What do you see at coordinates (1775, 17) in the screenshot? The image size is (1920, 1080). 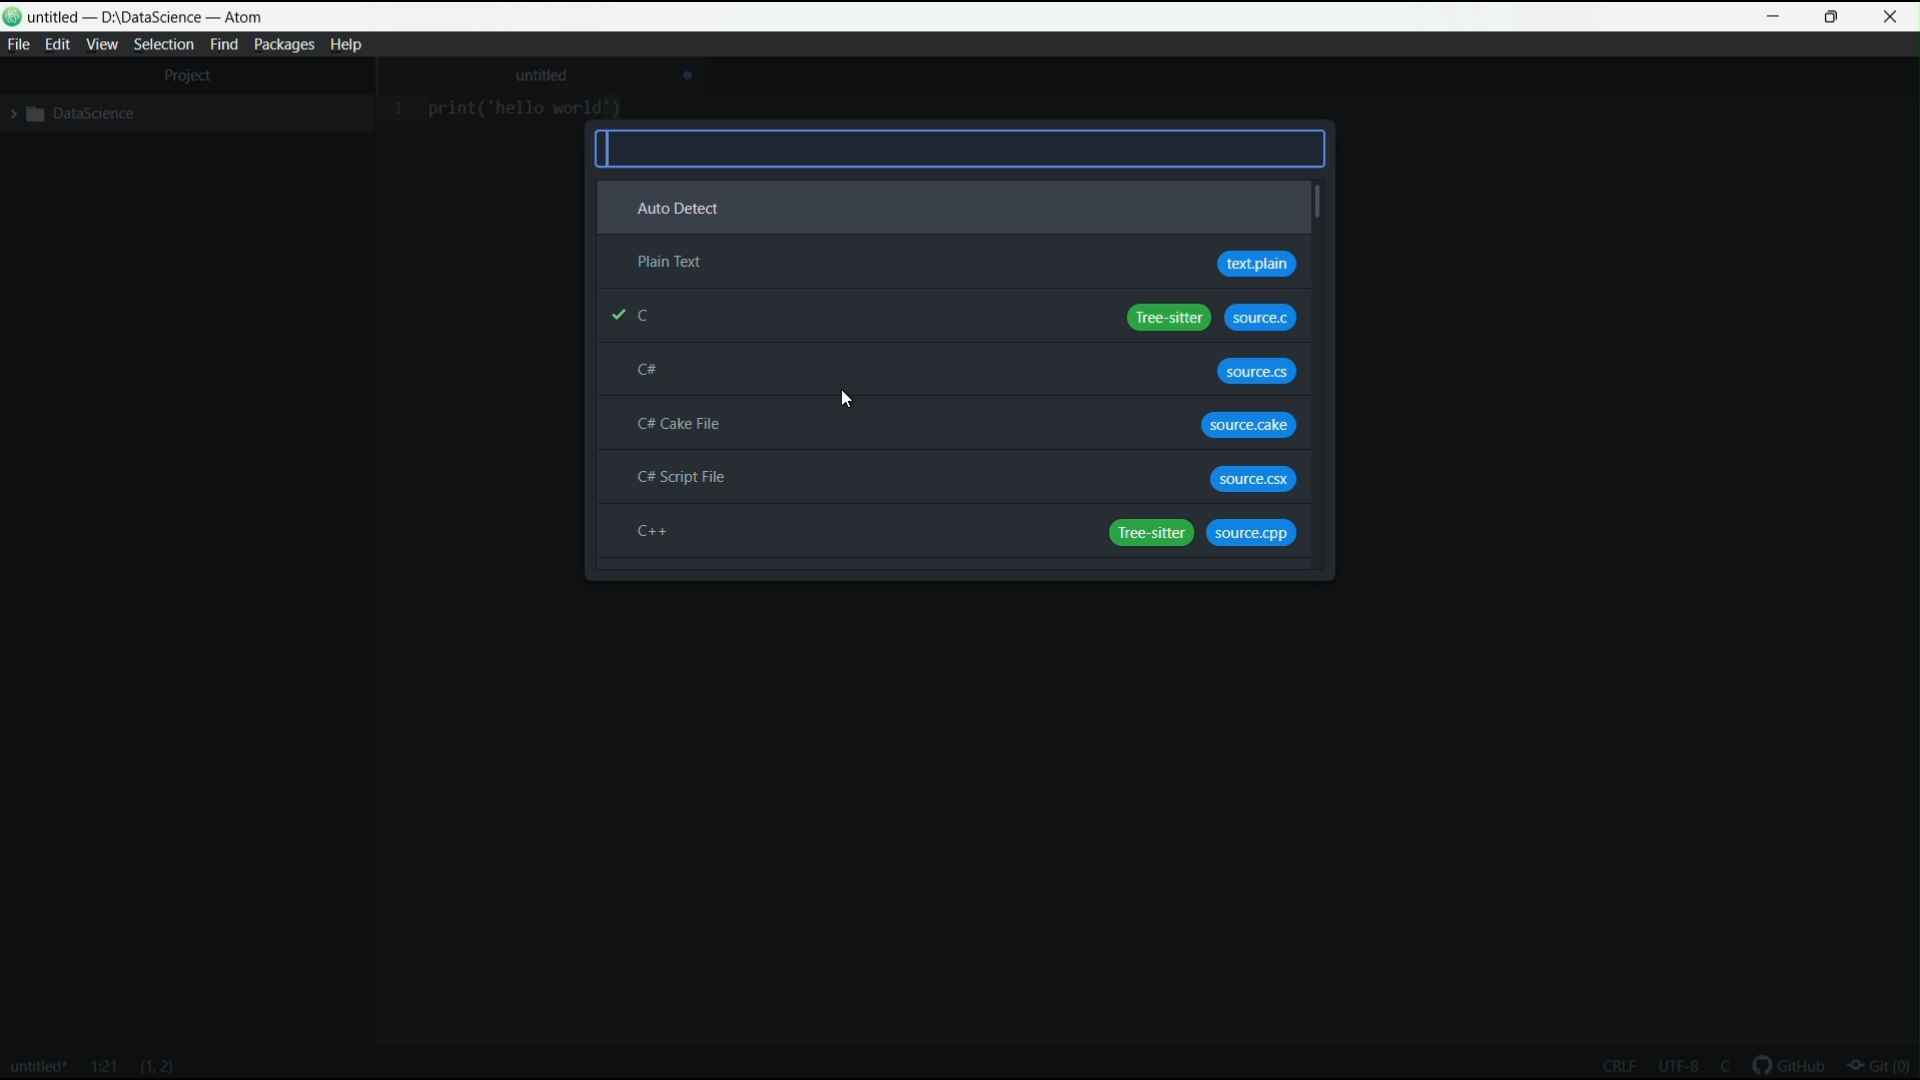 I see `minimize` at bounding box center [1775, 17].